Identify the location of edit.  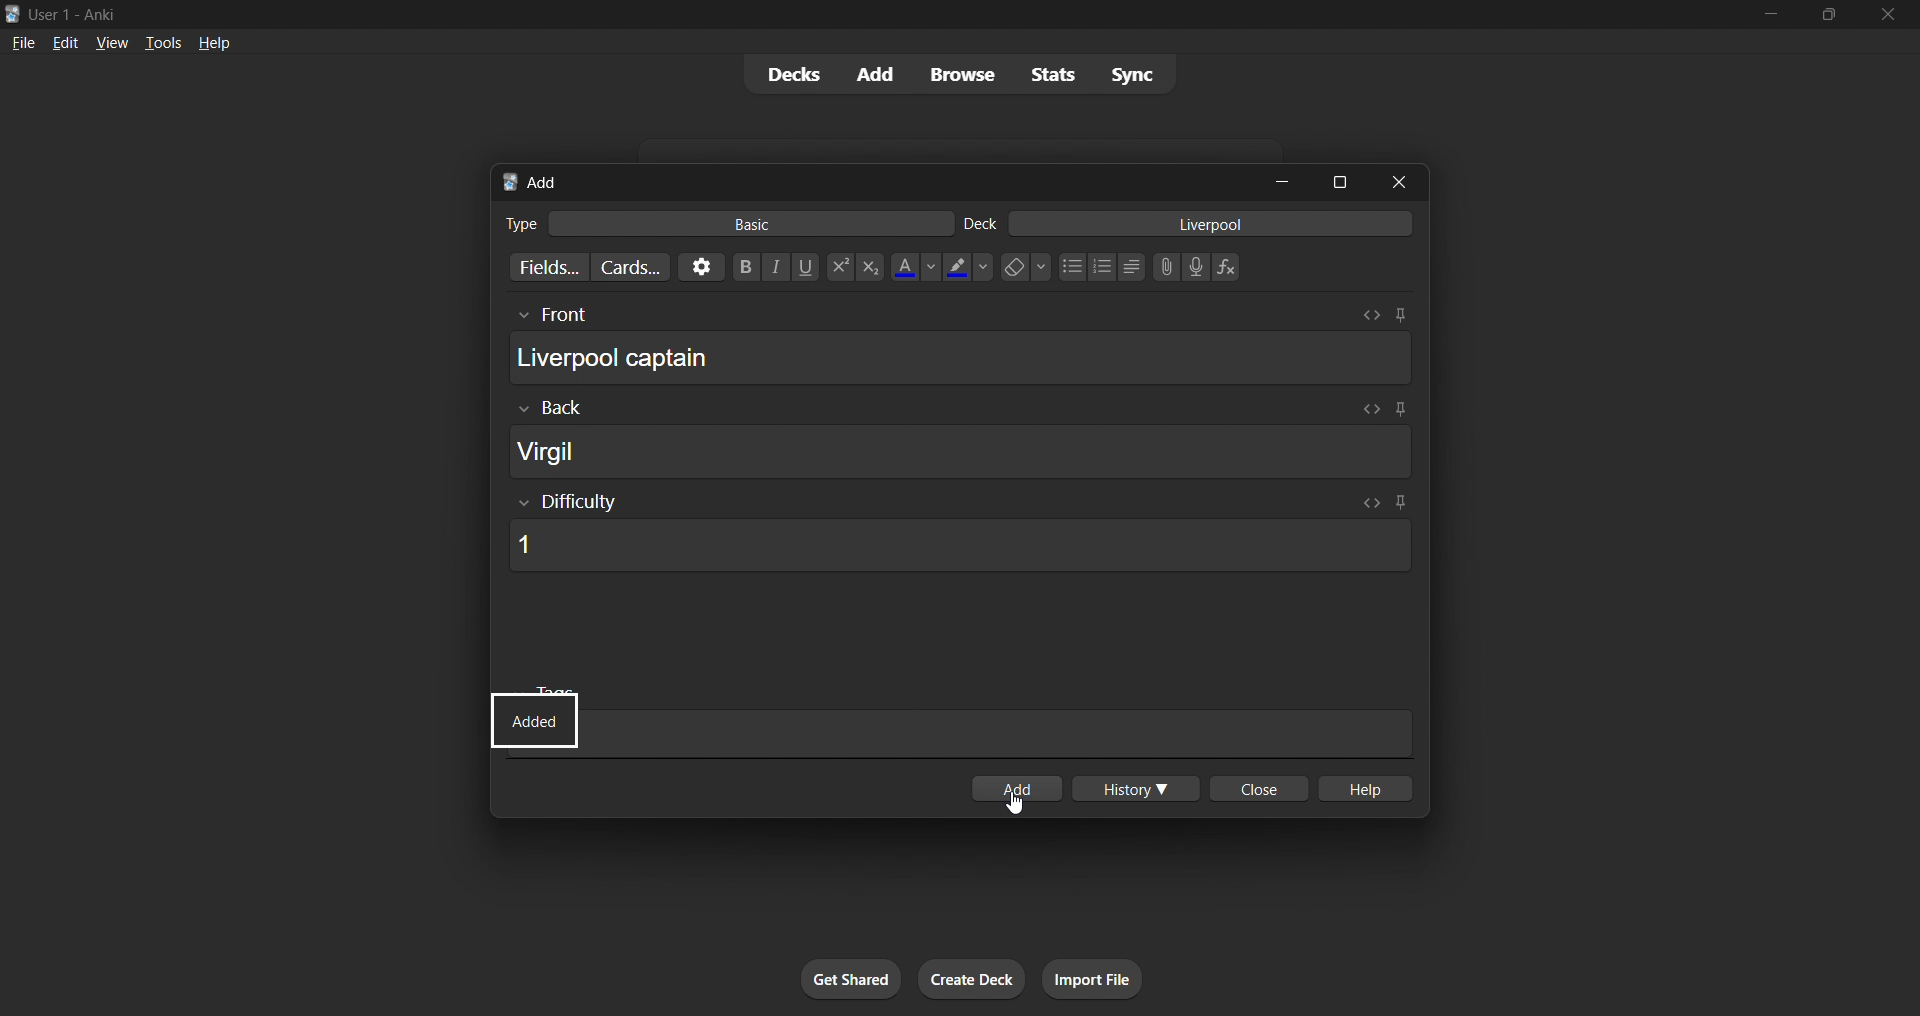
(66, 42).